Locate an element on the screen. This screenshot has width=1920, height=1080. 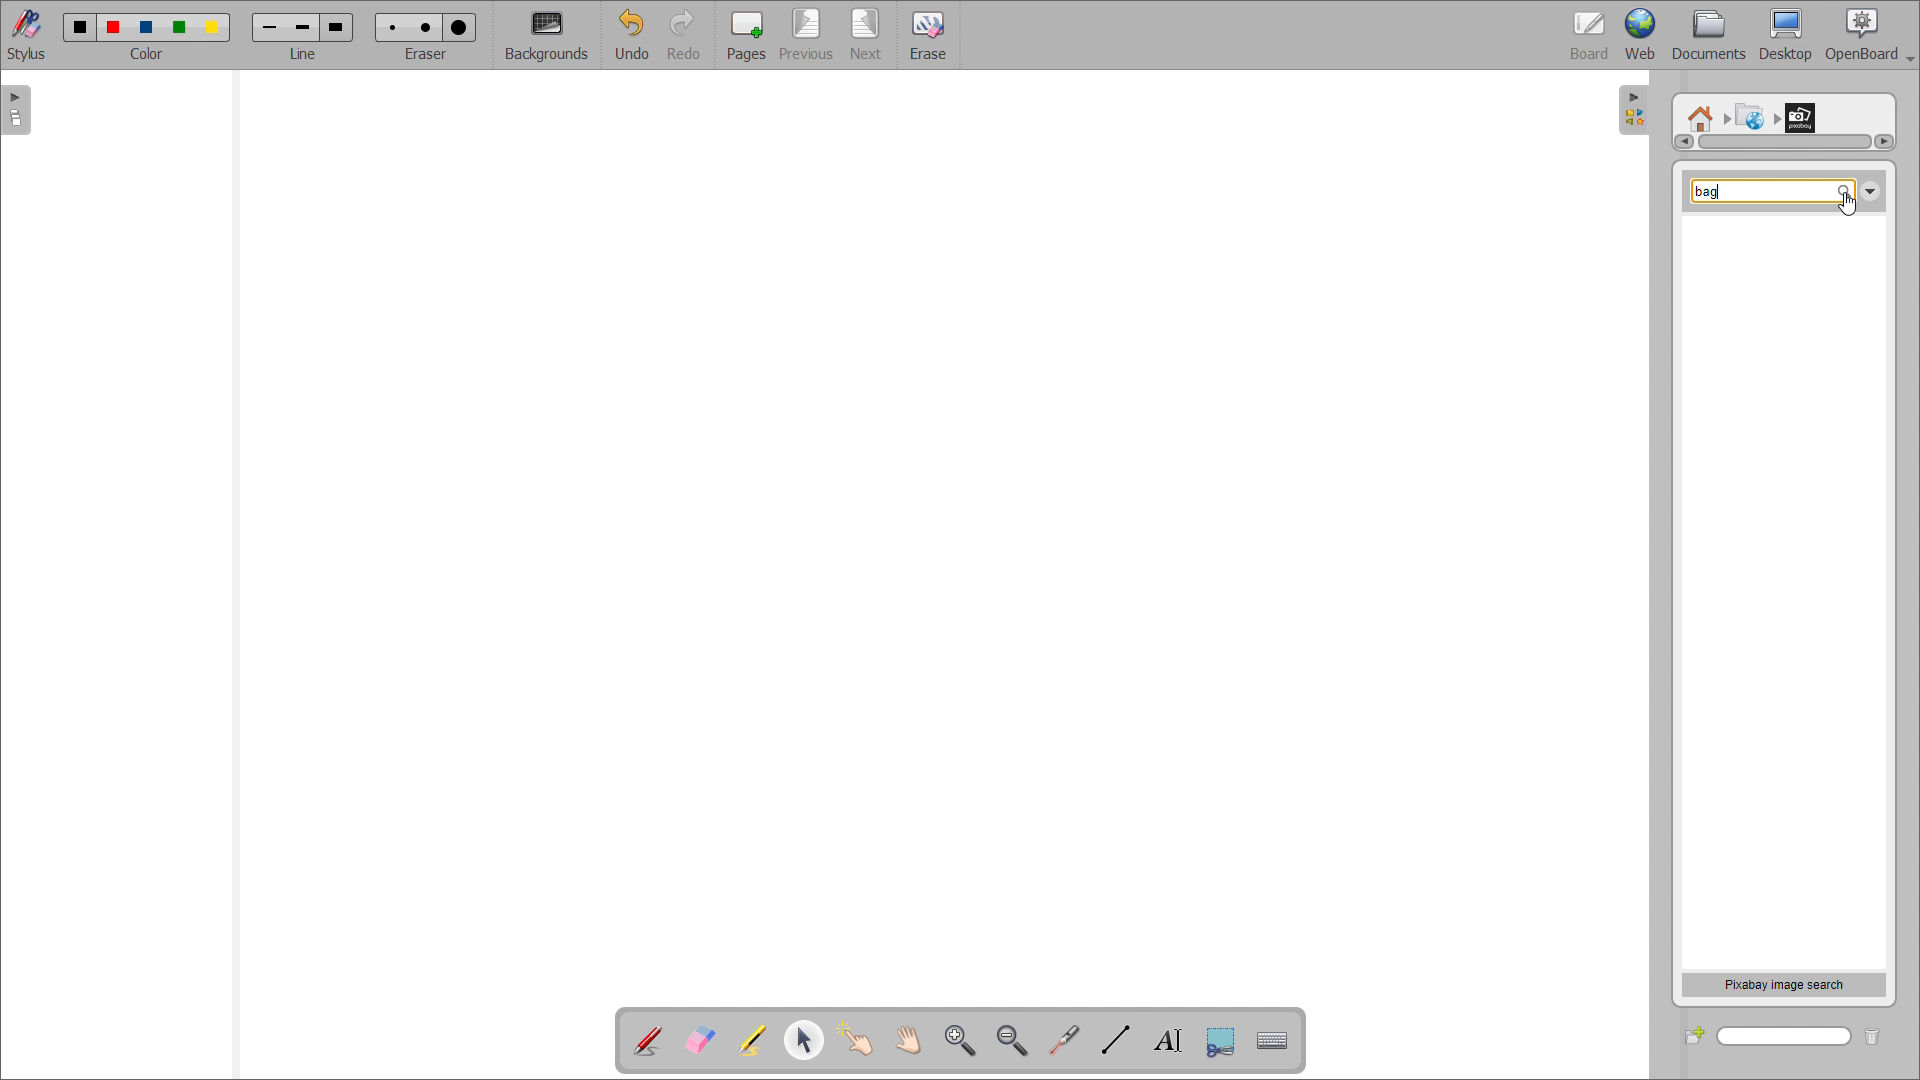
highlighter is located at coordinates (751, 1041).